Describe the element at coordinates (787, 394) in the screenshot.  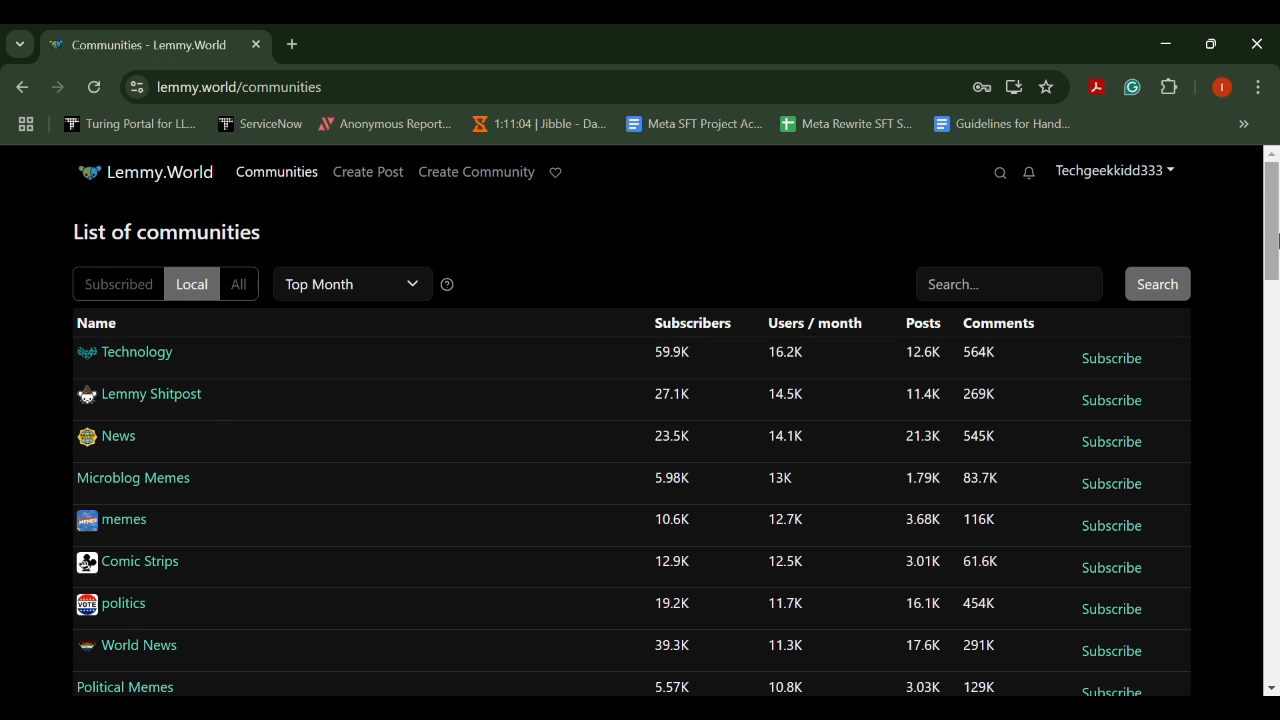
I see `14.5K` at that location.